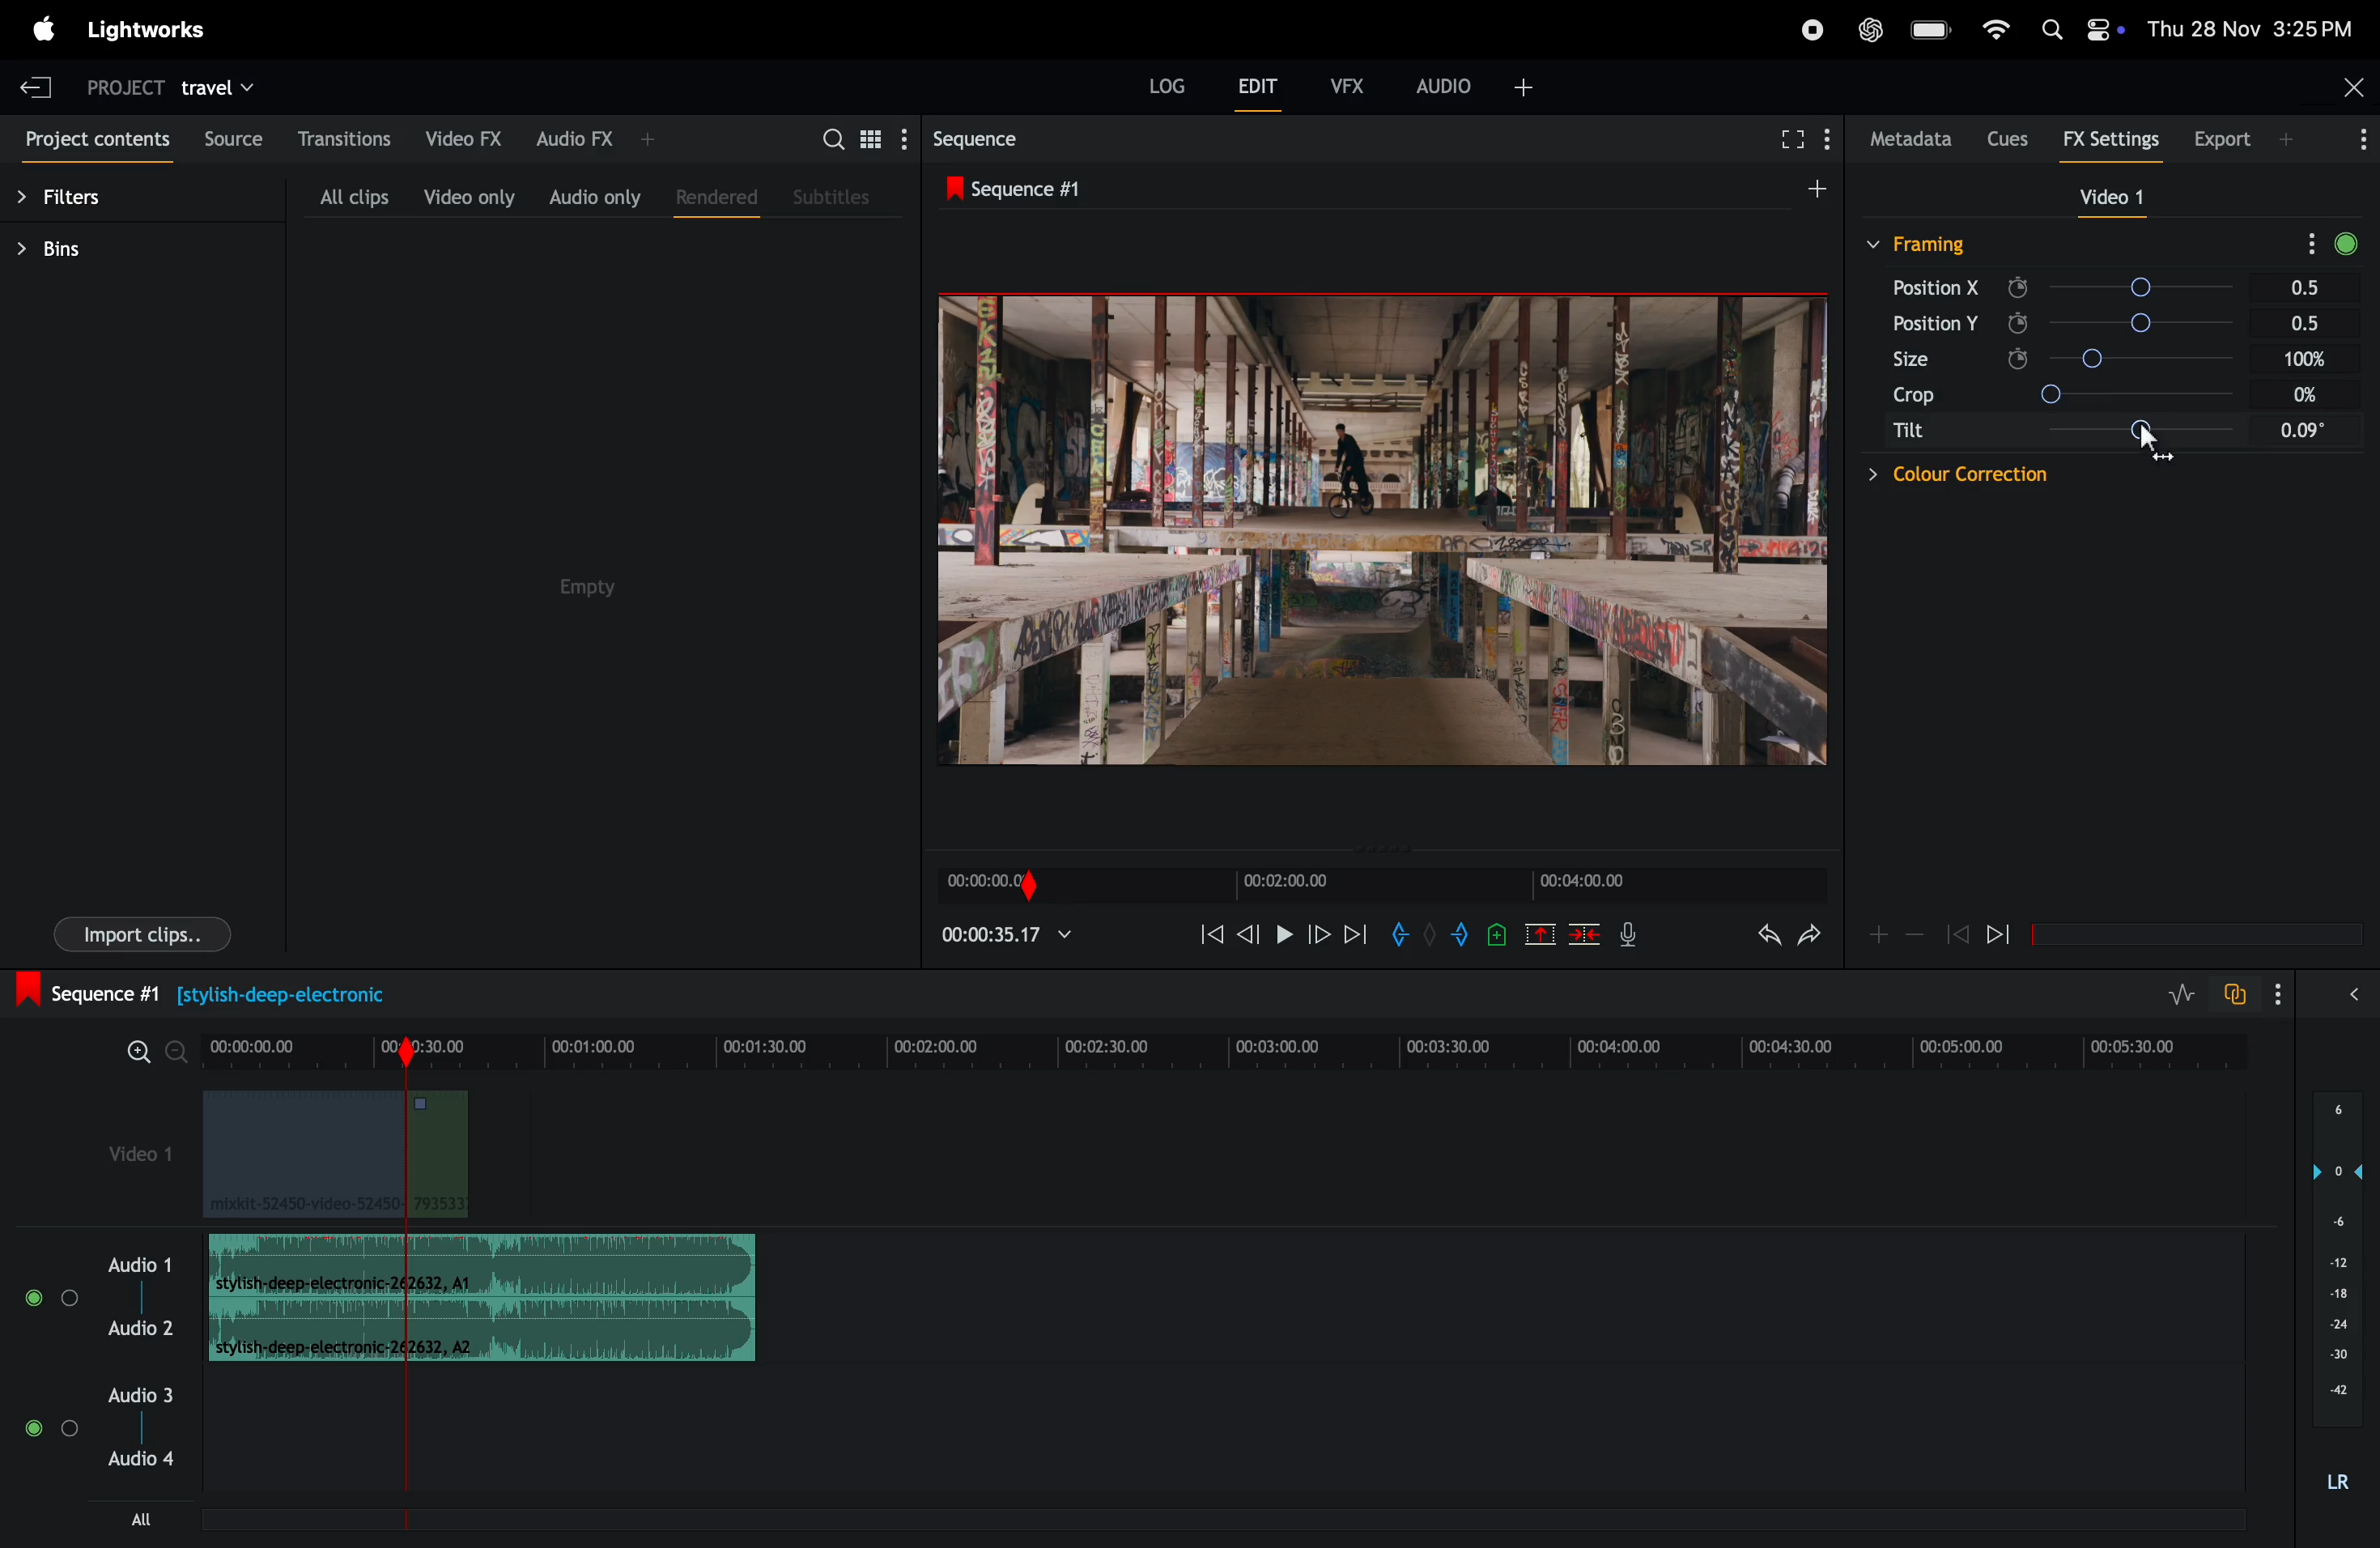 The image size is (2380, 1548). Describe the element at coordinates (1991, 32) in the screenshot. I see `wifi` at that location.